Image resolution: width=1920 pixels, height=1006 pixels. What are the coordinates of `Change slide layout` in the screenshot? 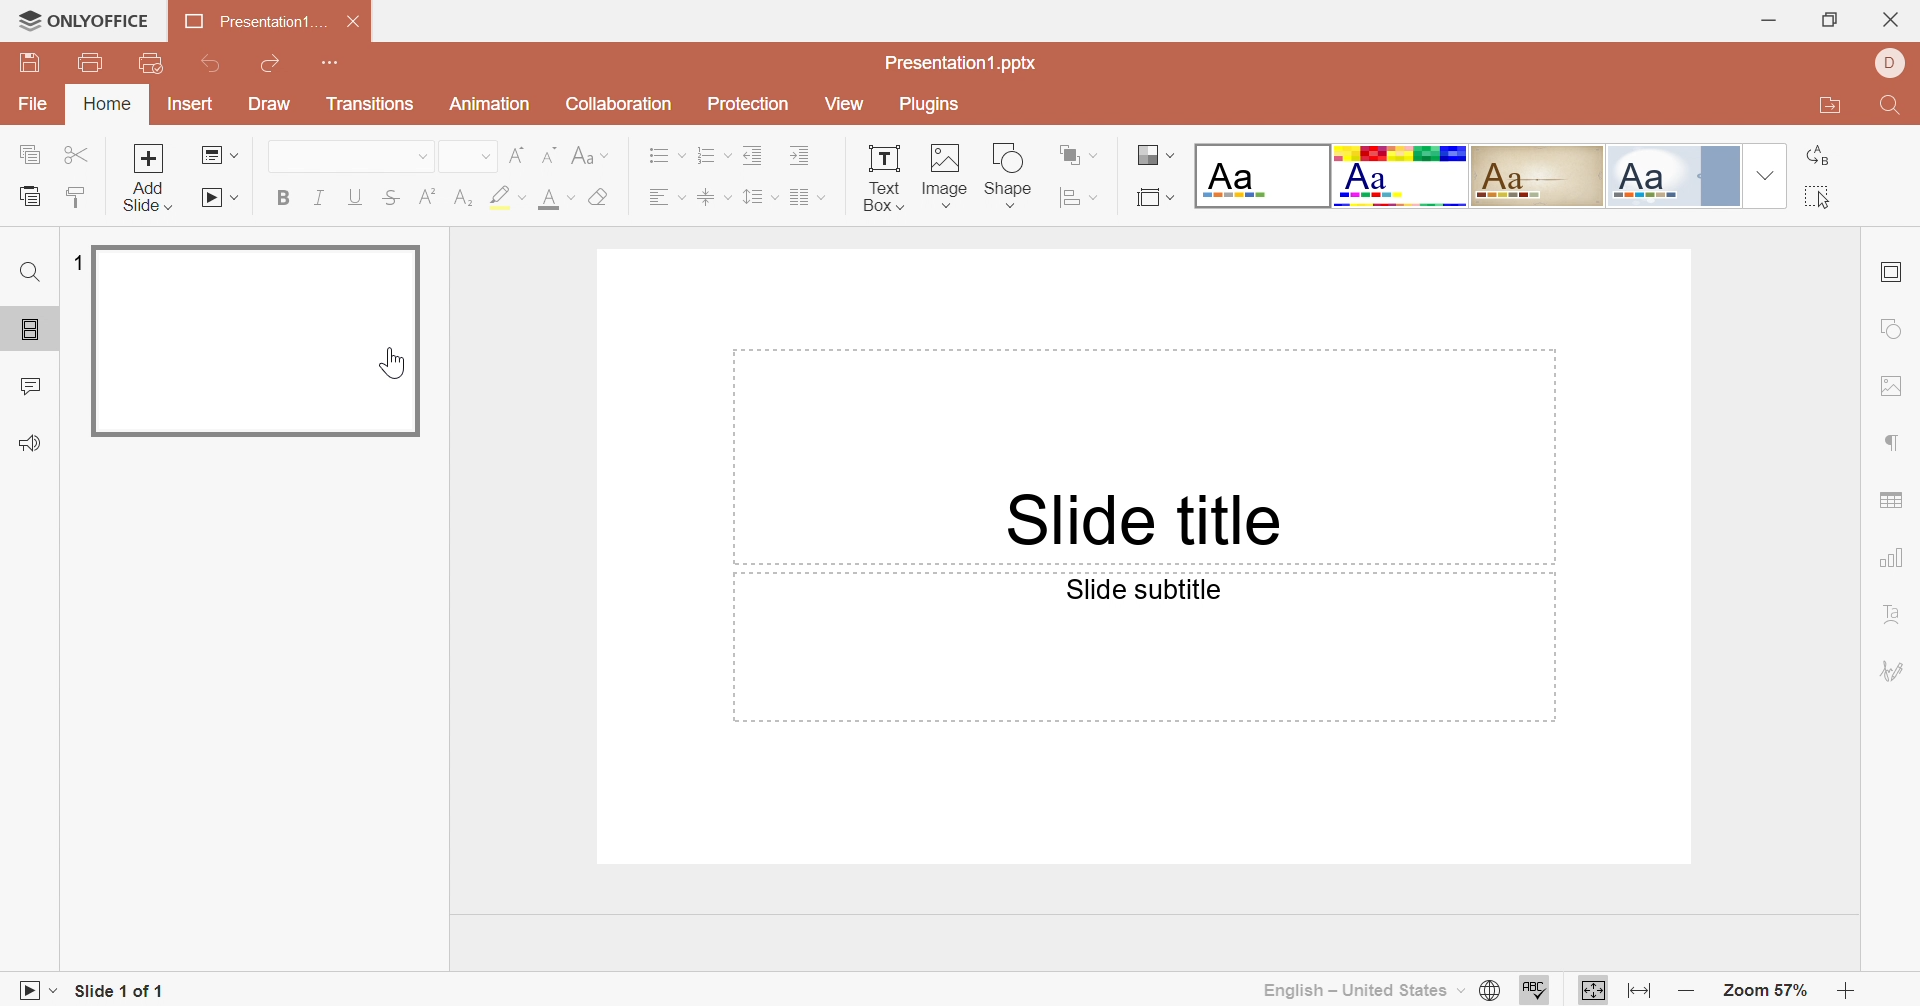 It's located at (205, 154).